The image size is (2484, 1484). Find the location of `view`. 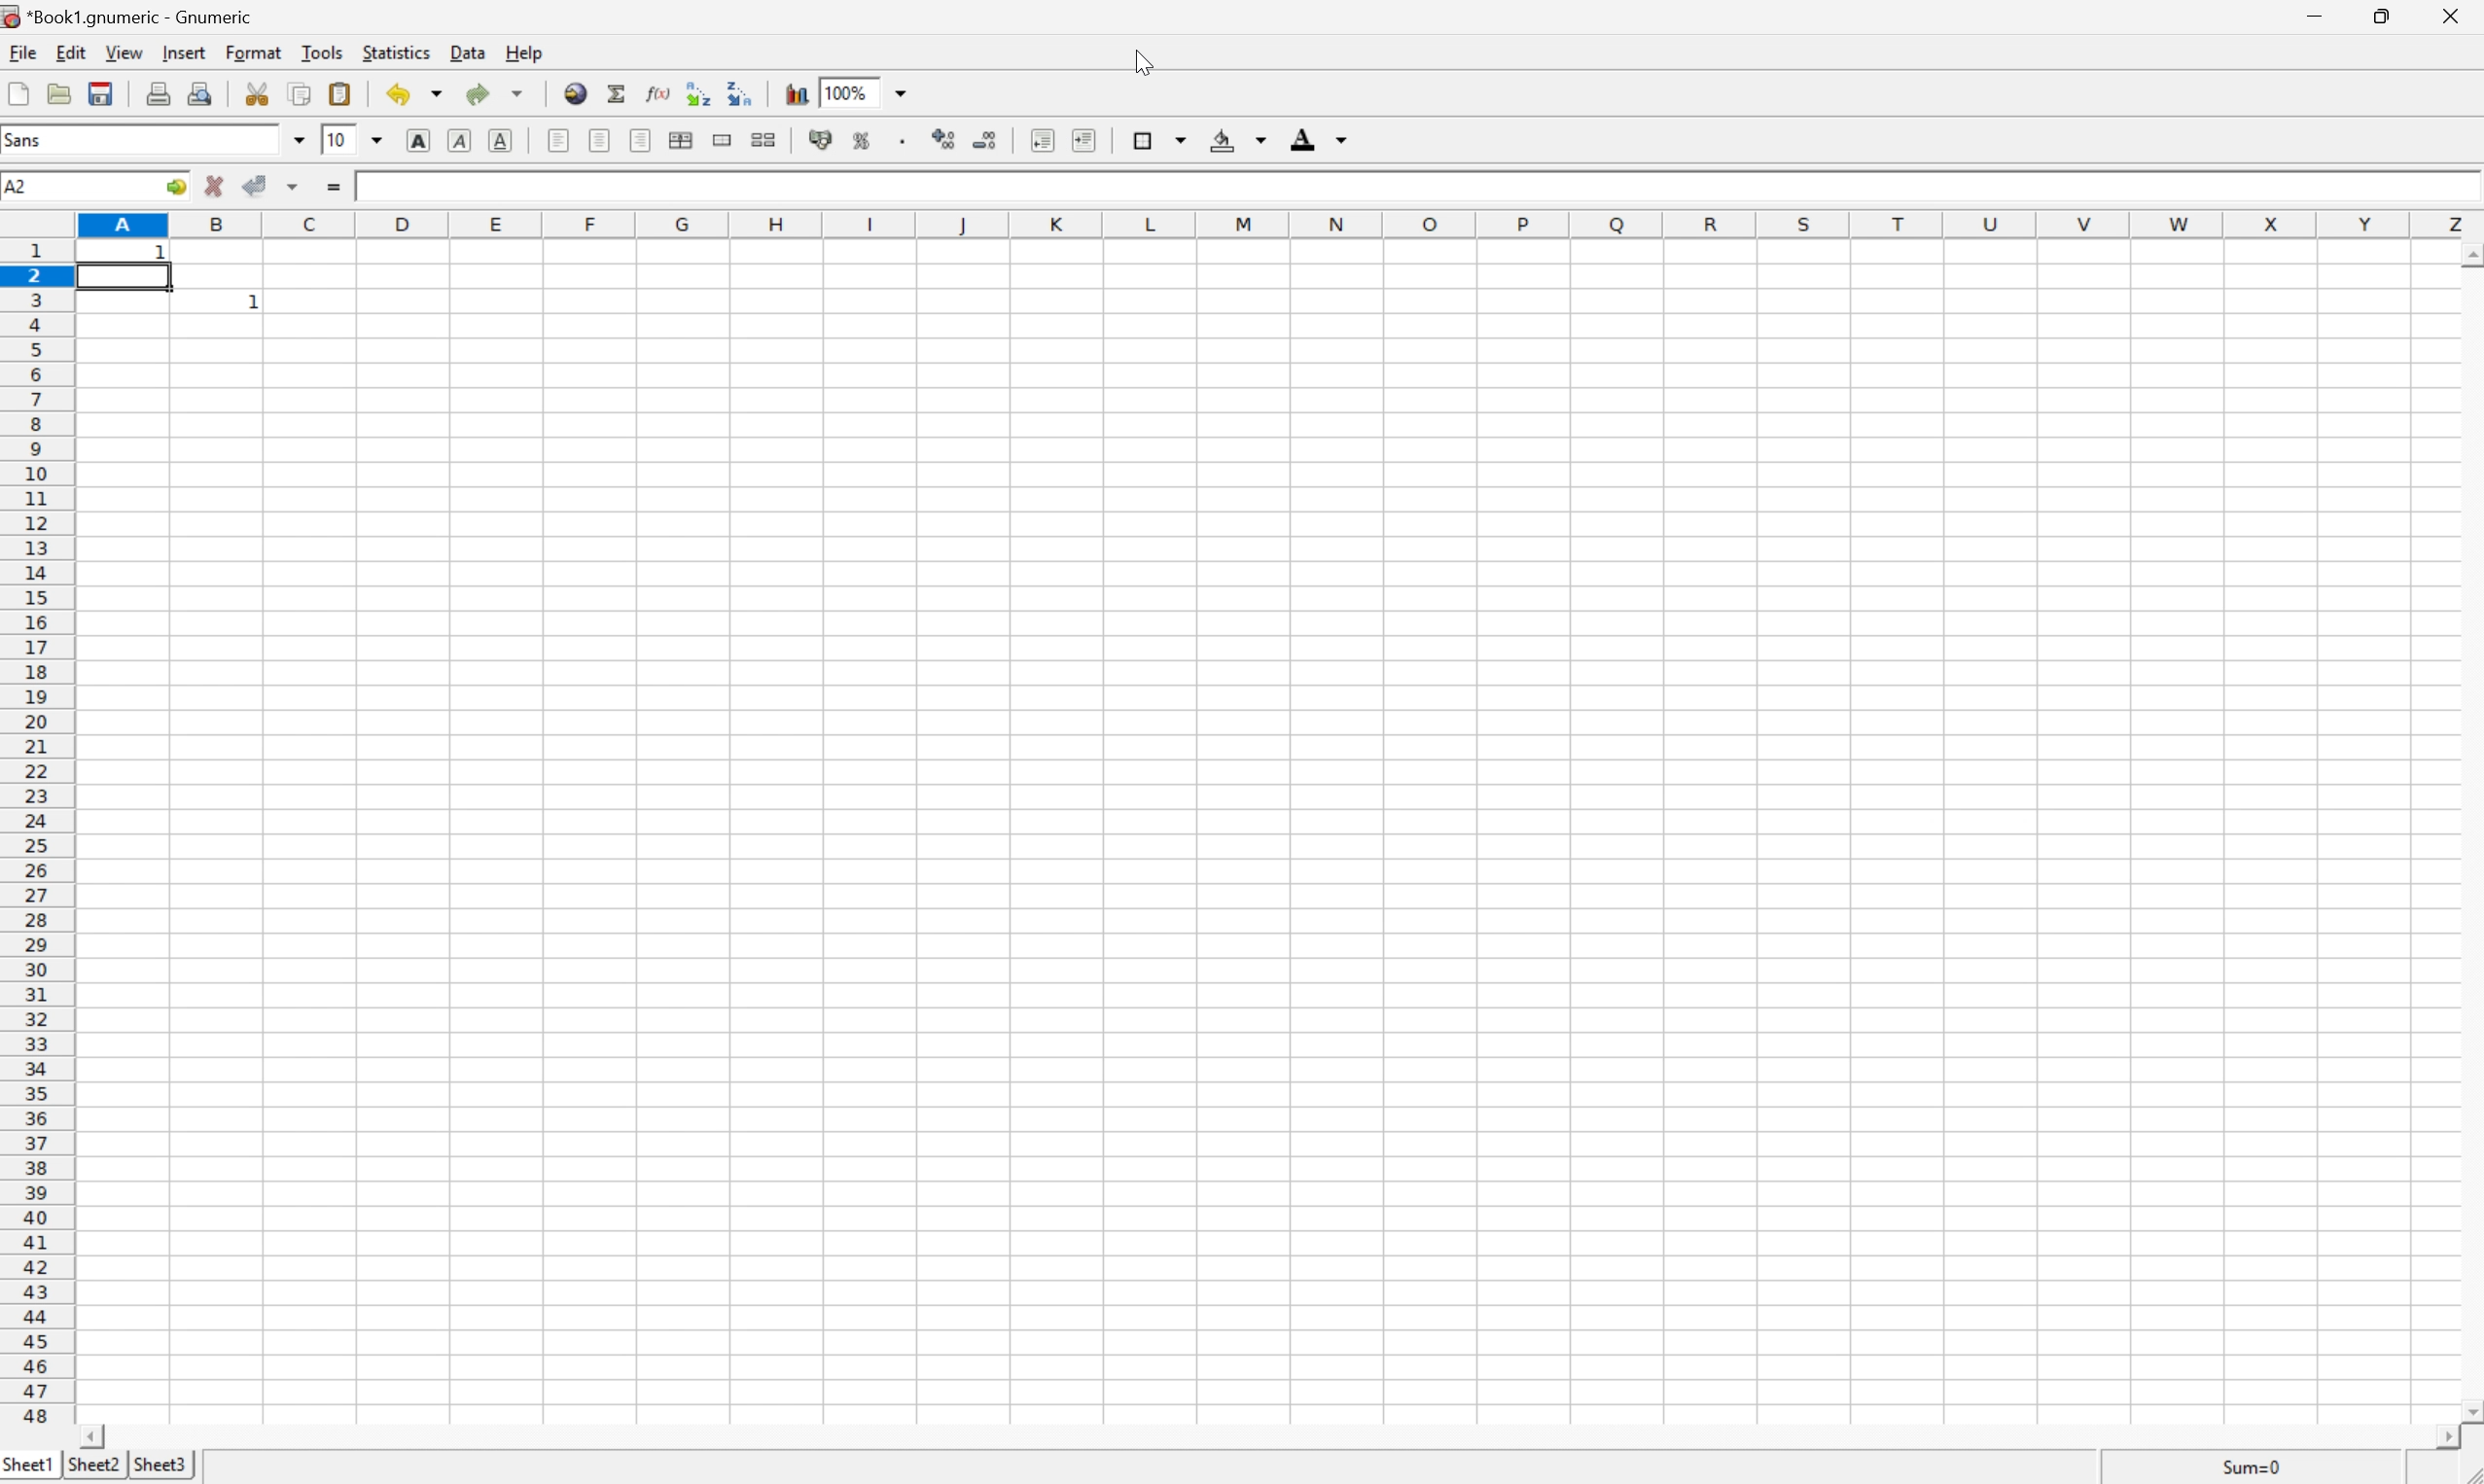

view is located at coordinates (122, 54).